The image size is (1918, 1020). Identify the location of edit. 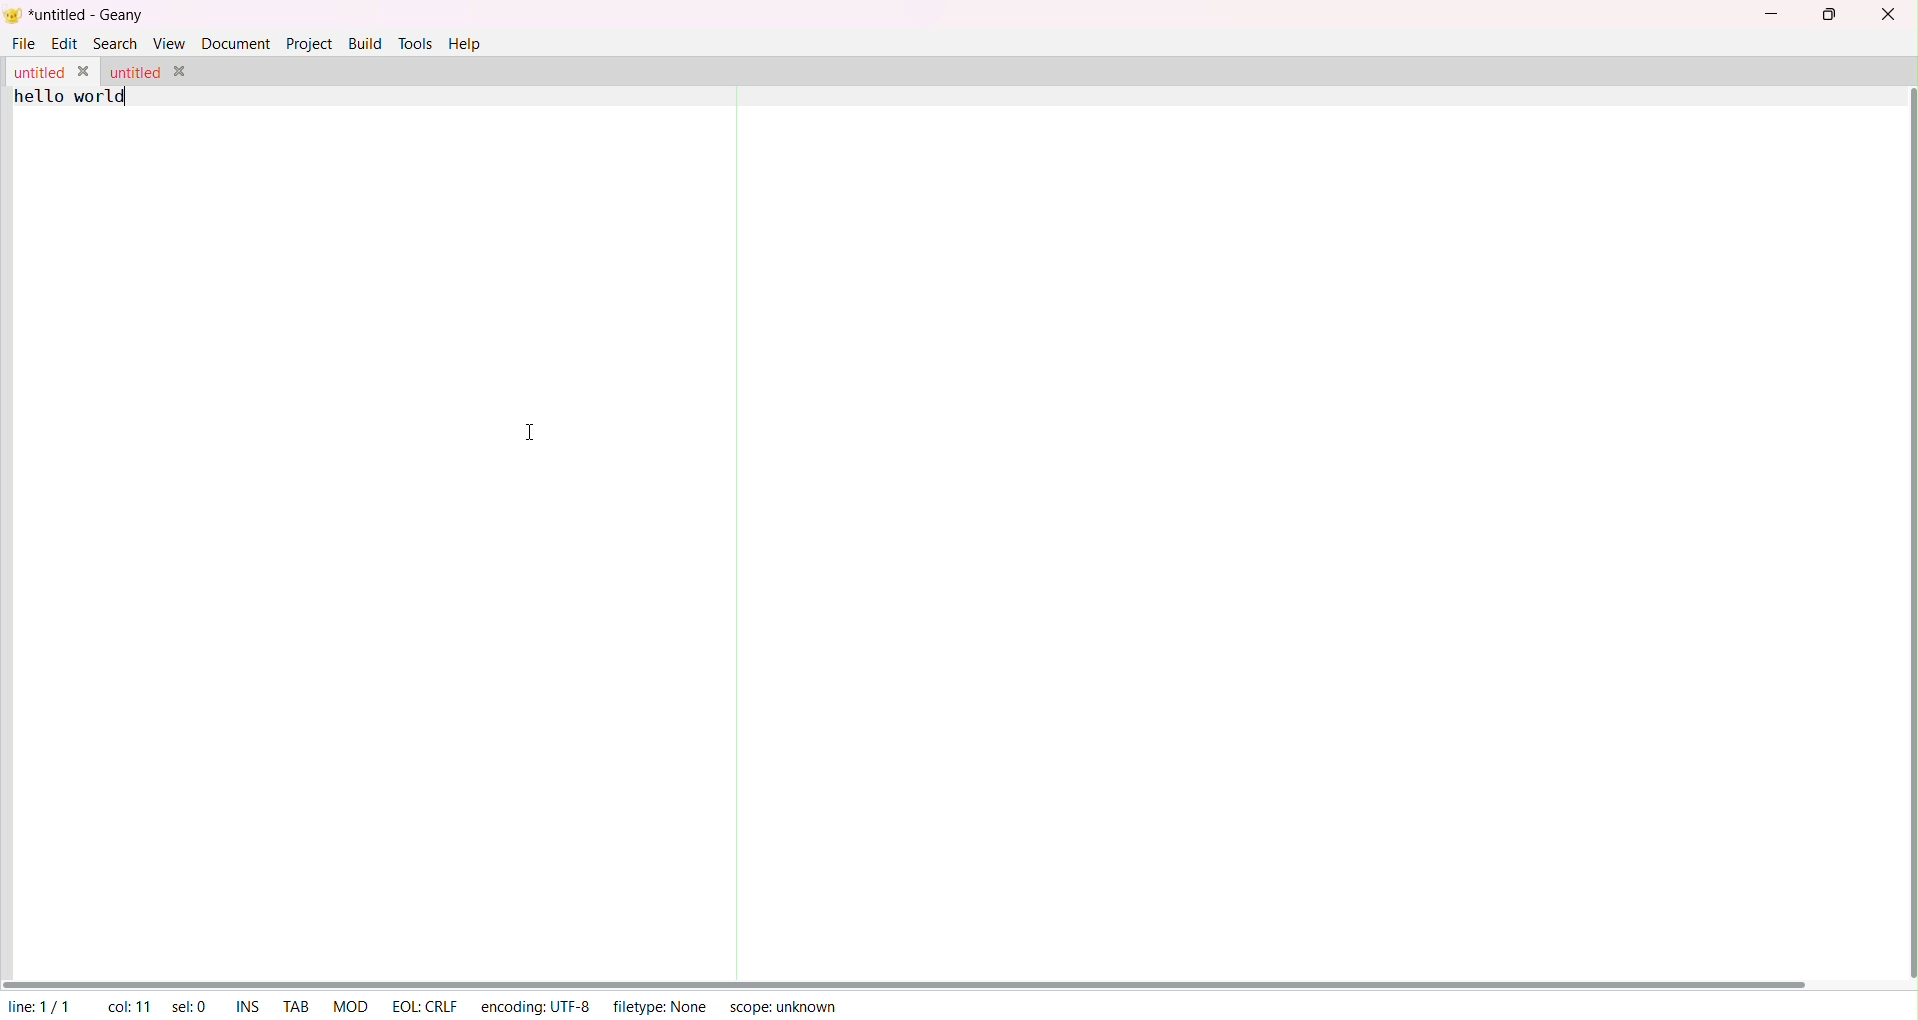
(66, 44).